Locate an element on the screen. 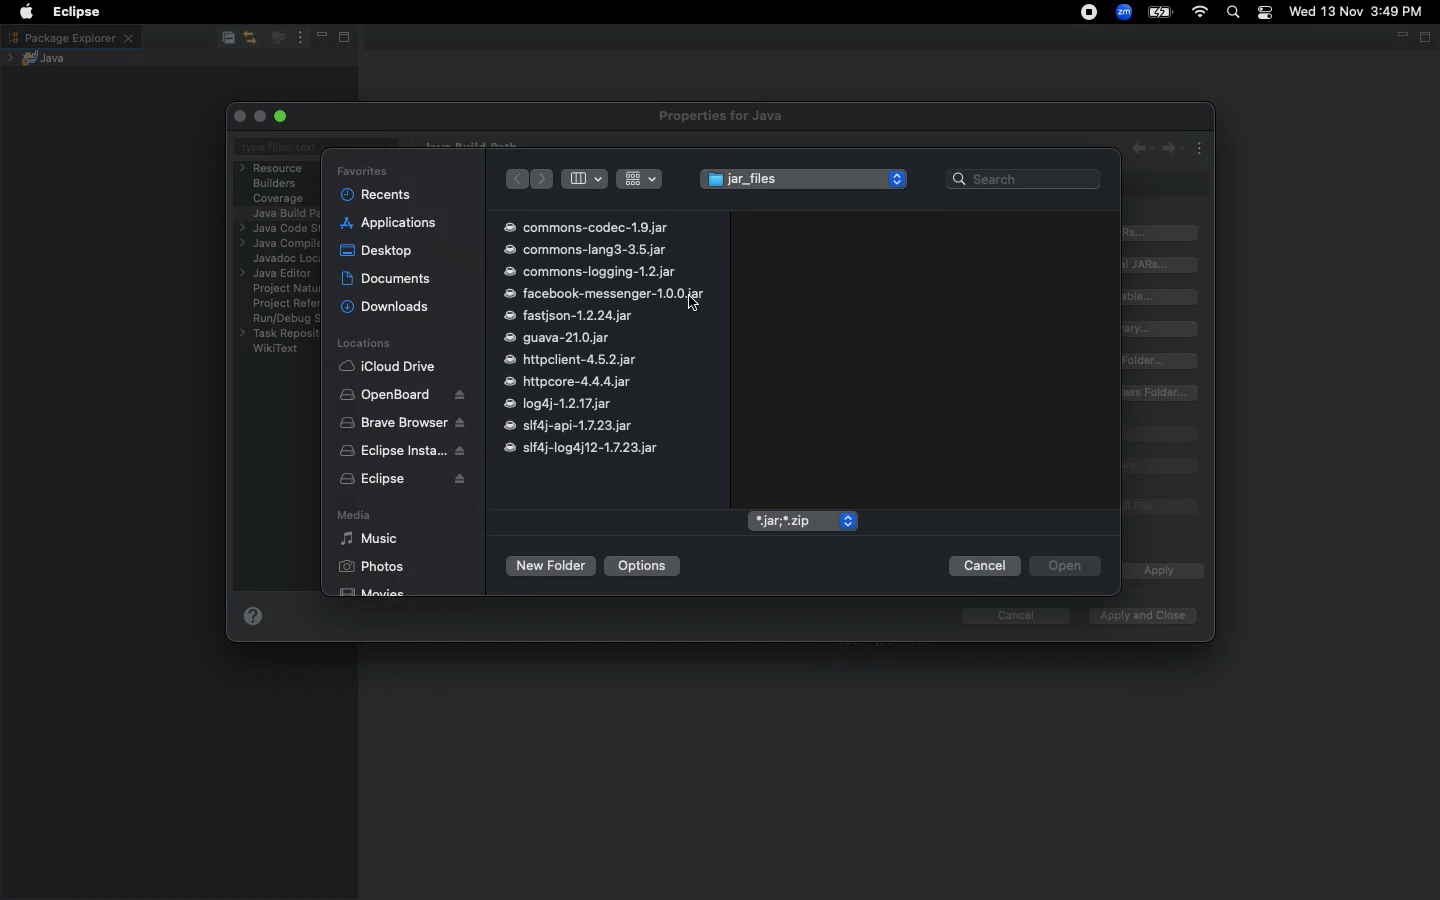 This screenshot has width=1440, height=900. Javadoc location is located at coordinates (283, 259).